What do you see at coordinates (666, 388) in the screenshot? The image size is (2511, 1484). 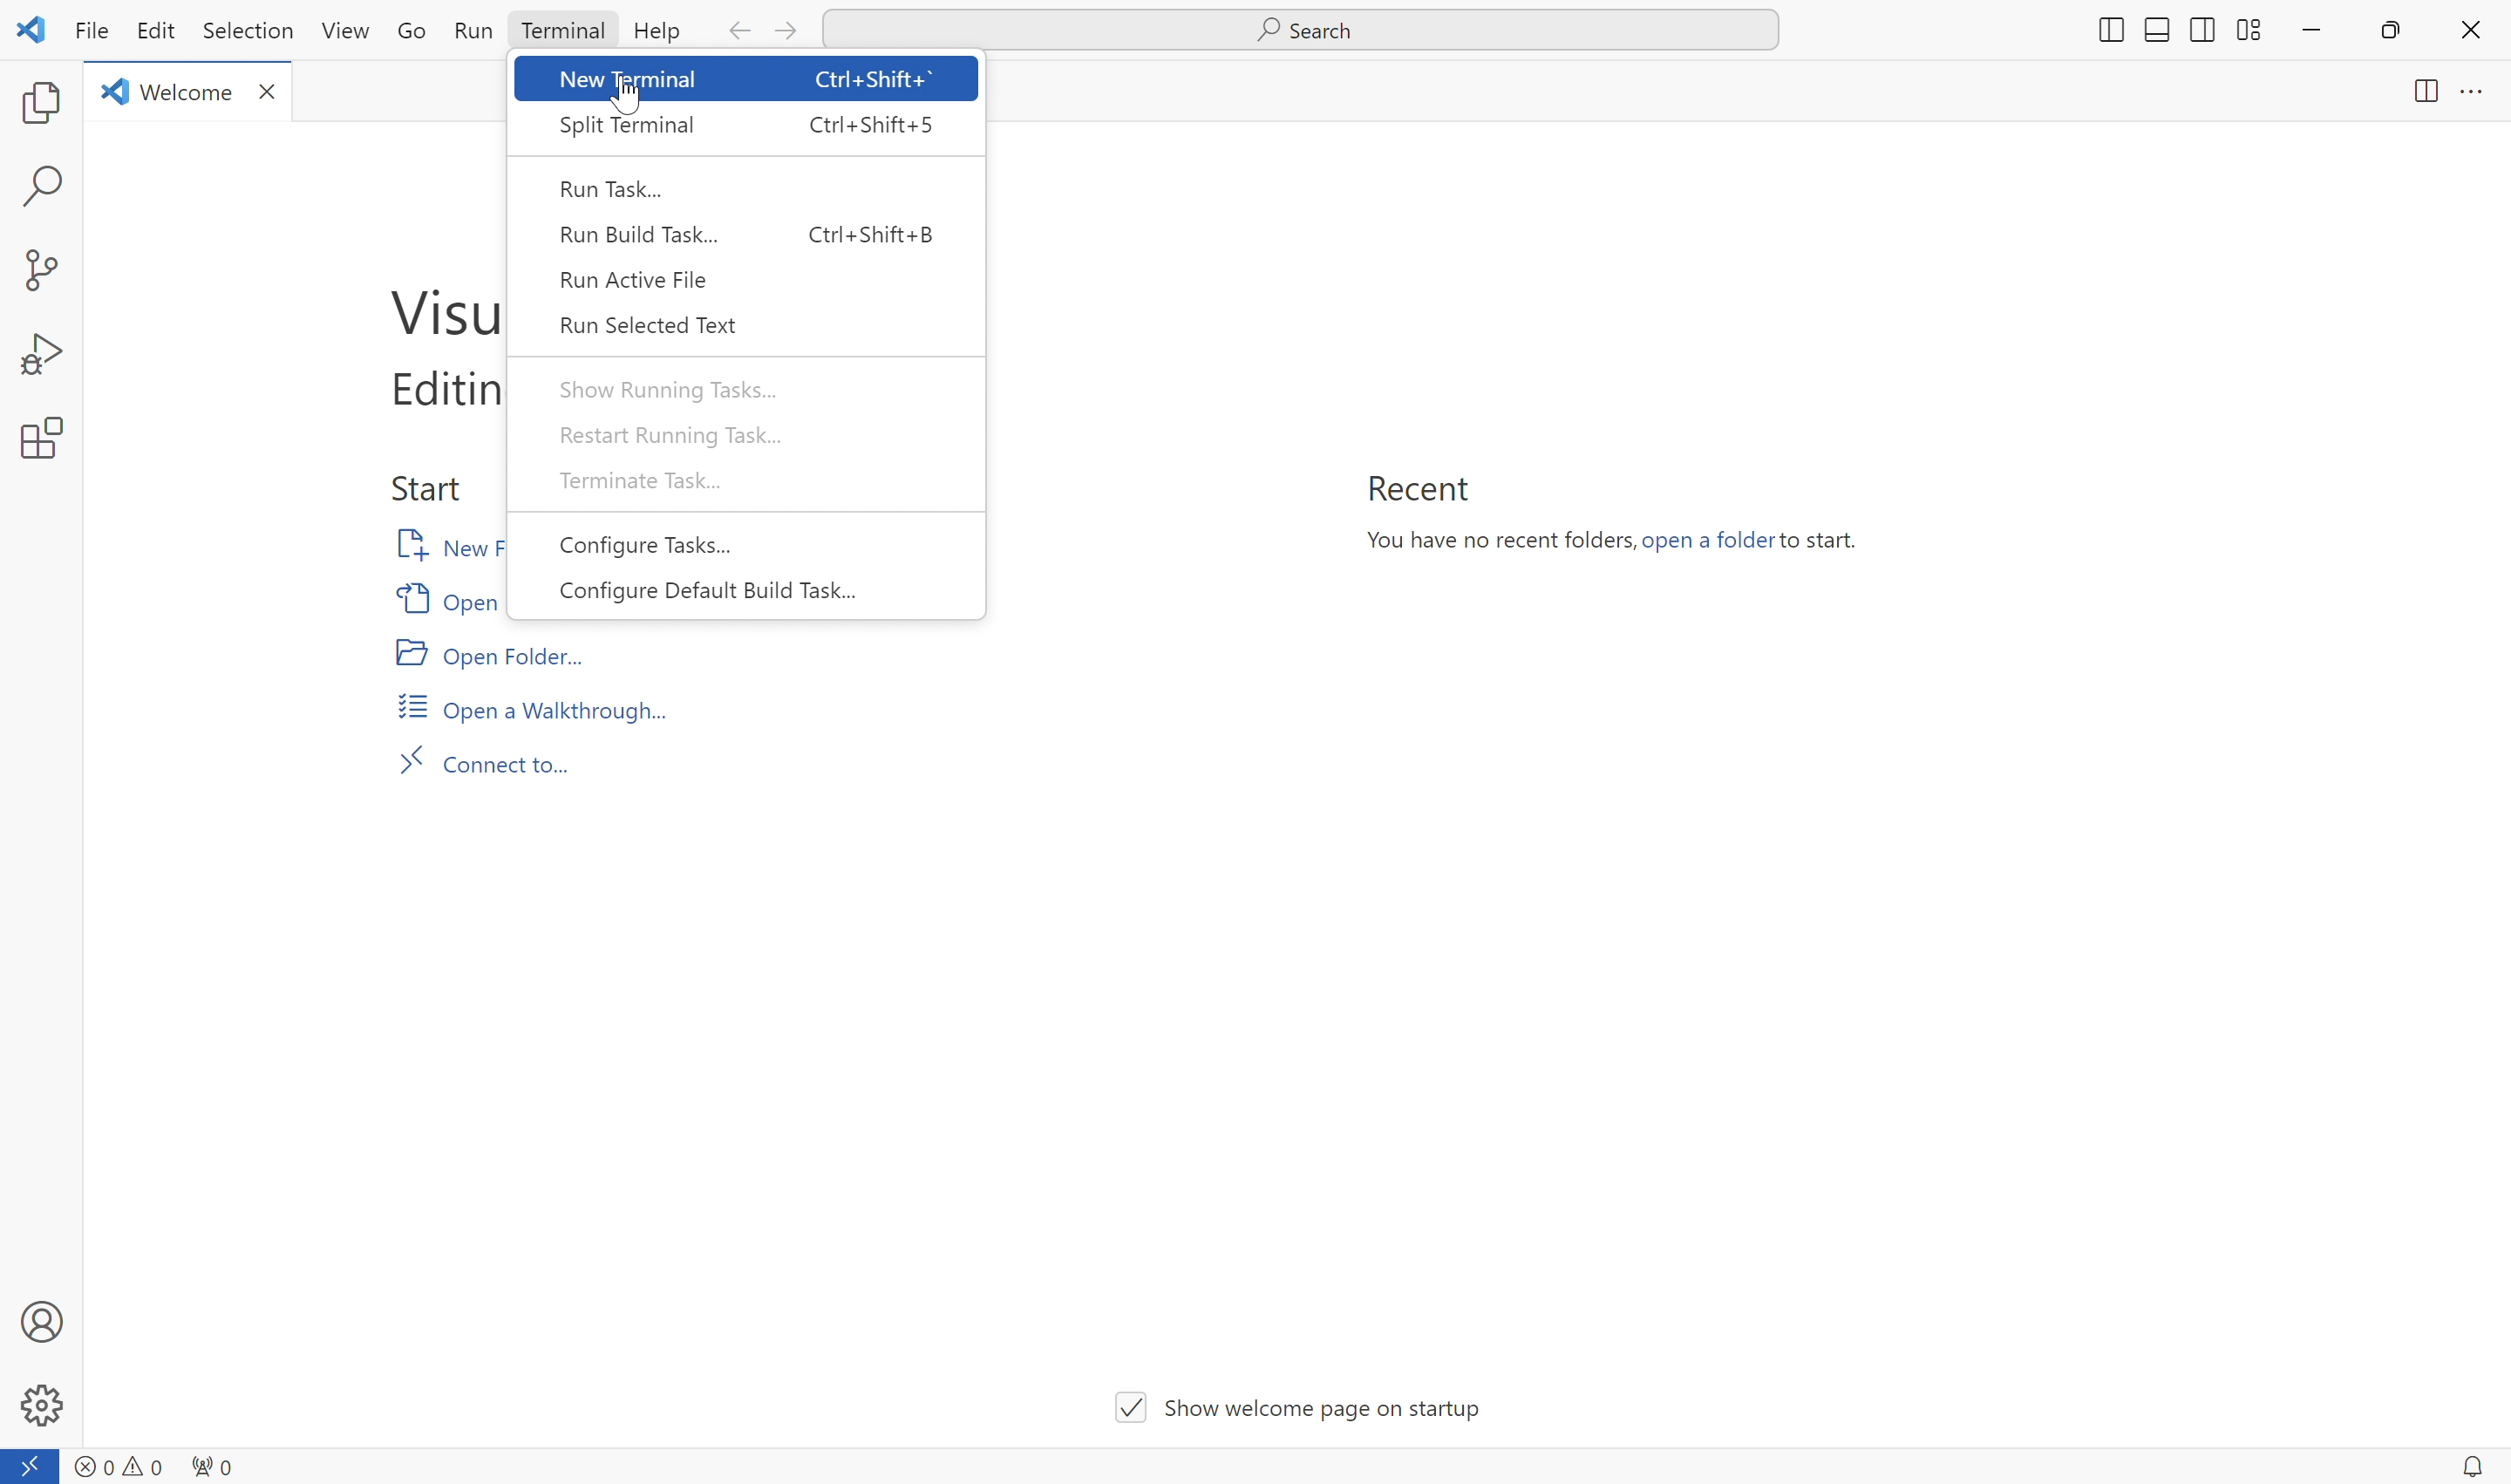 I see `Show Running Tasks...` at bounding box center [666, 388].